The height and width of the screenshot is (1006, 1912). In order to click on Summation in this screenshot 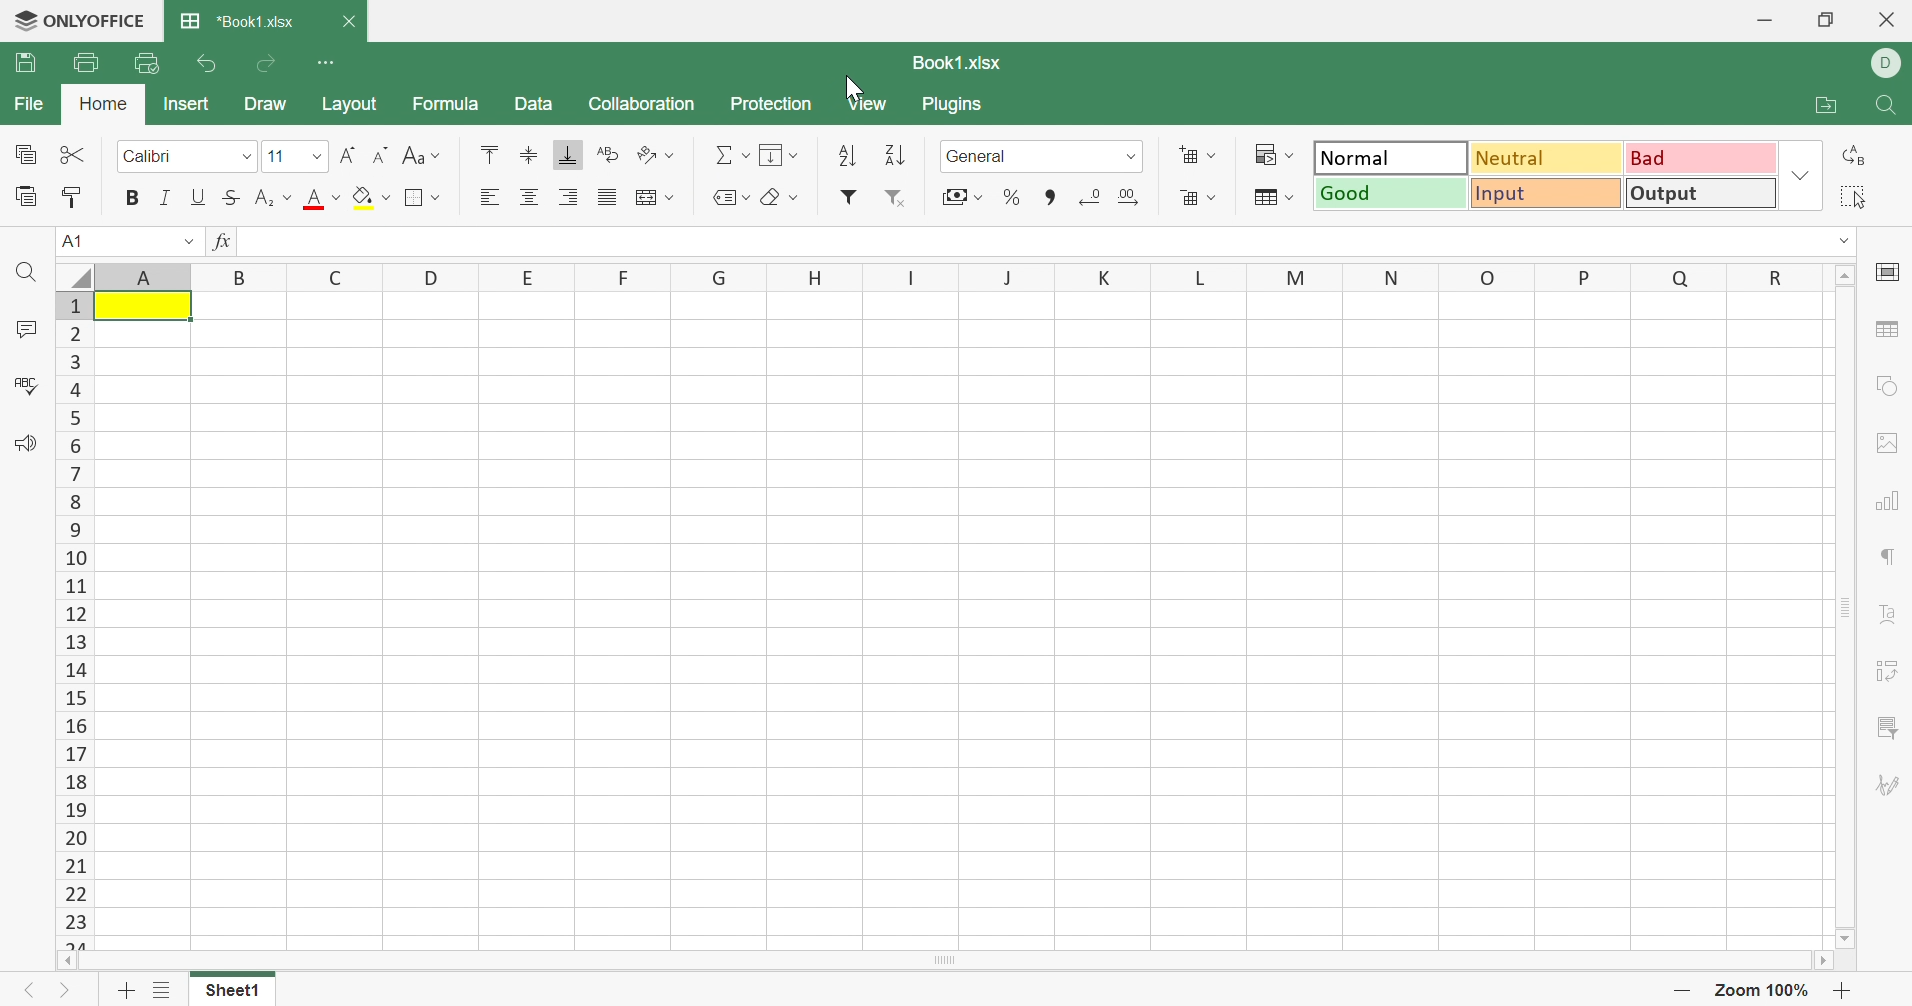, I will do `click(729, 156)`.